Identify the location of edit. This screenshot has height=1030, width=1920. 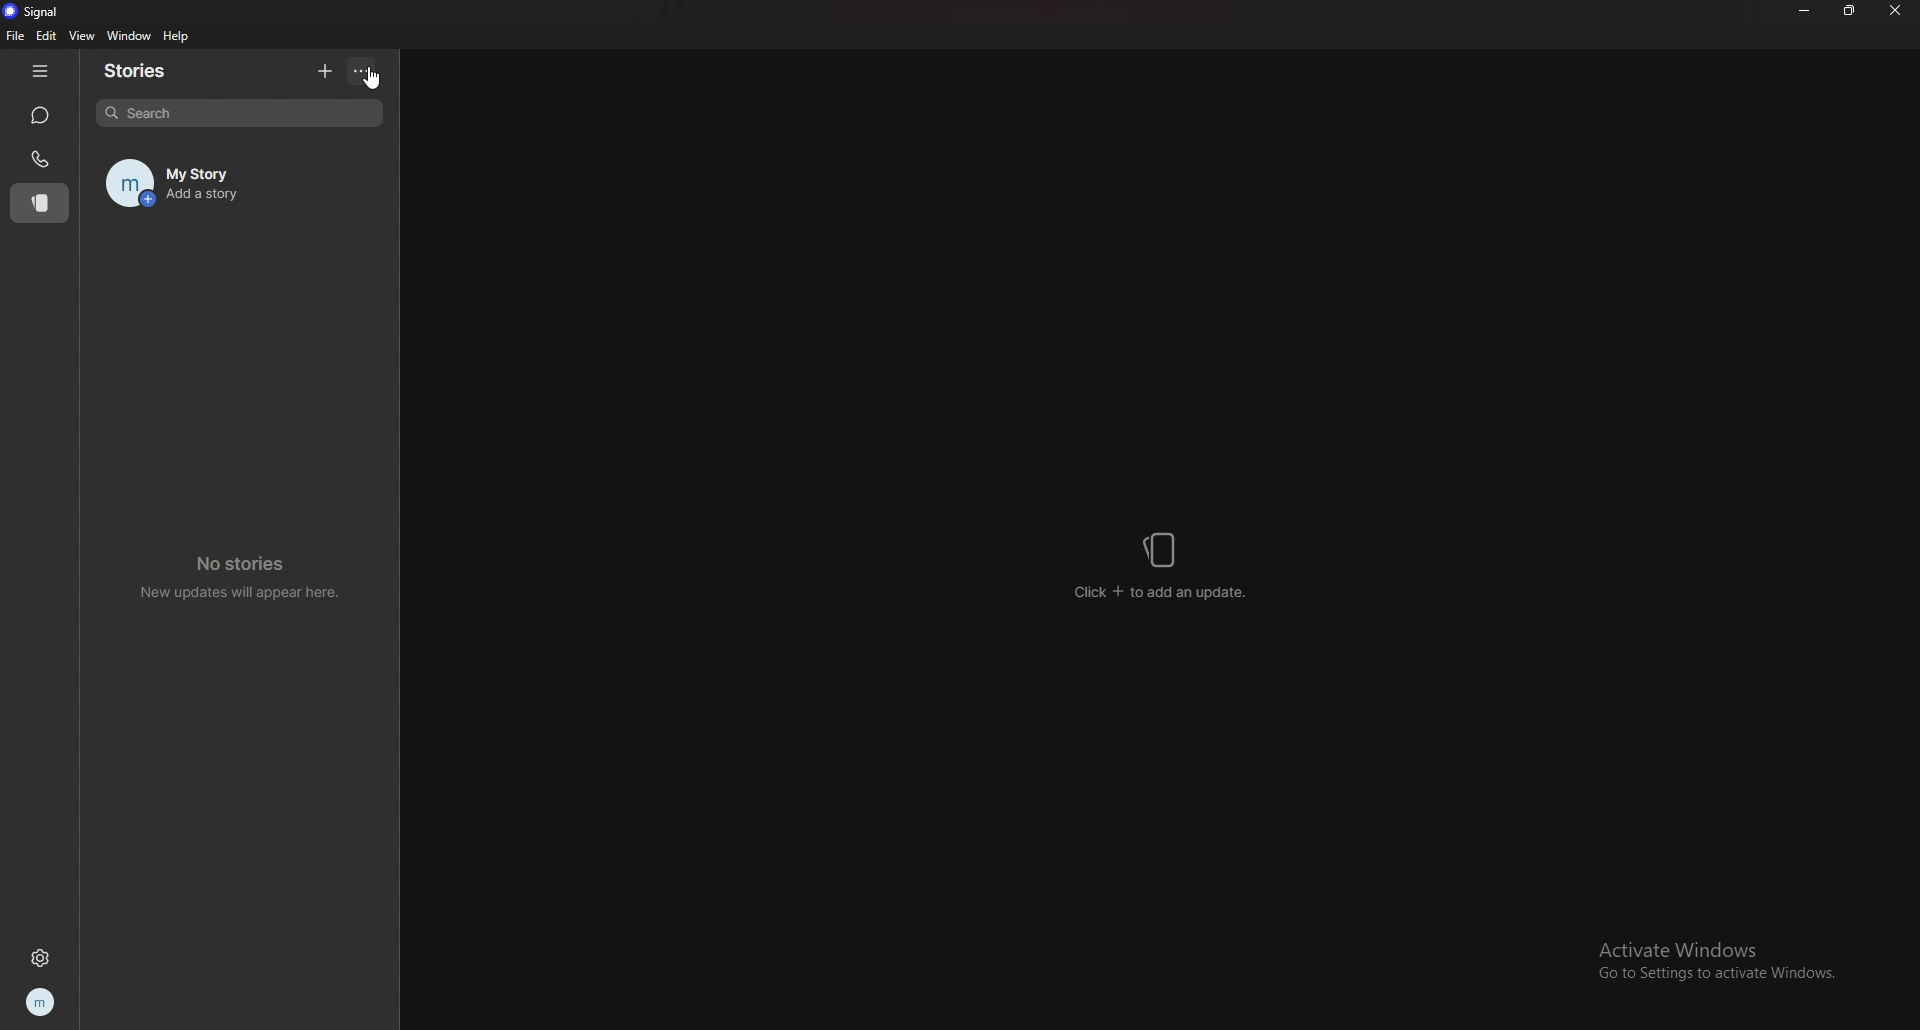
(48, 36).